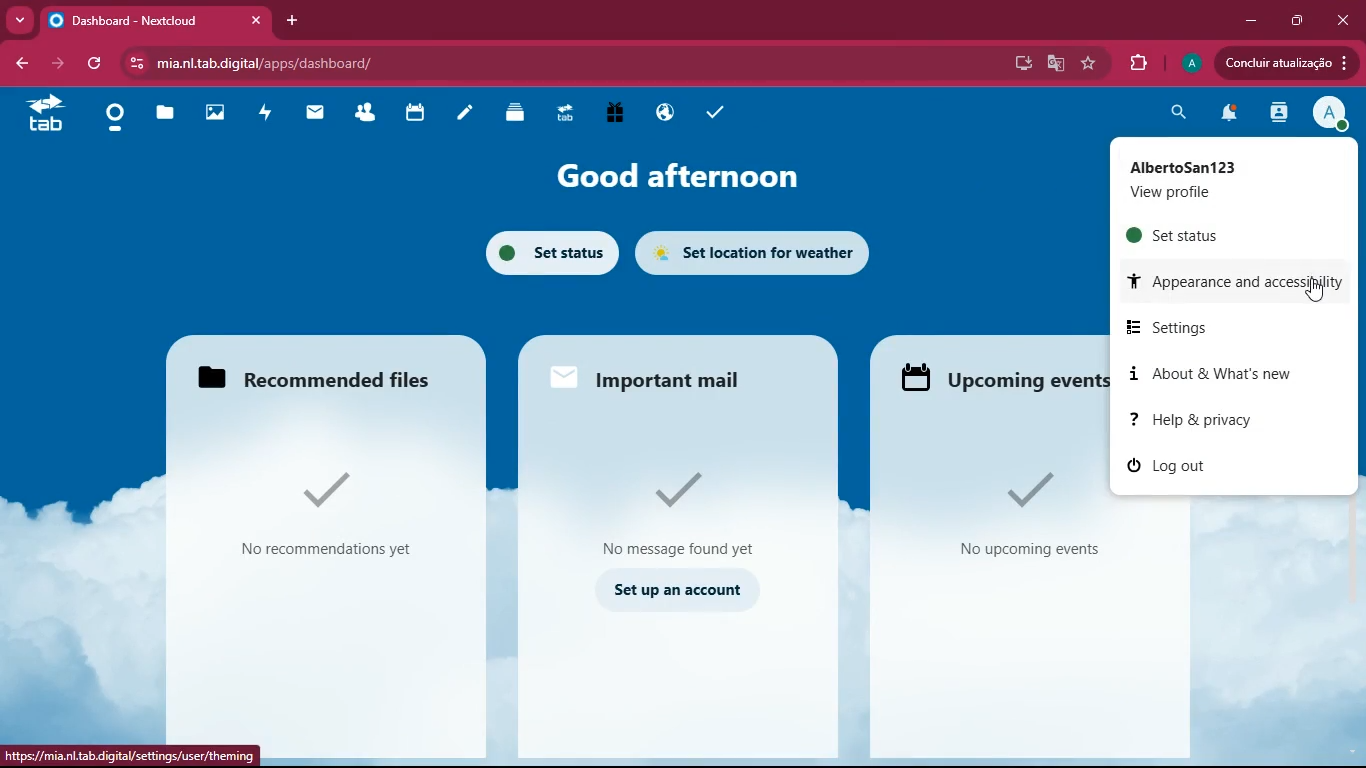 This screenshot has height=768, width=1366. What do you see at coordinates (98, 64) in the screenshot?
I see `refresh` at bounding box center [98, 64].